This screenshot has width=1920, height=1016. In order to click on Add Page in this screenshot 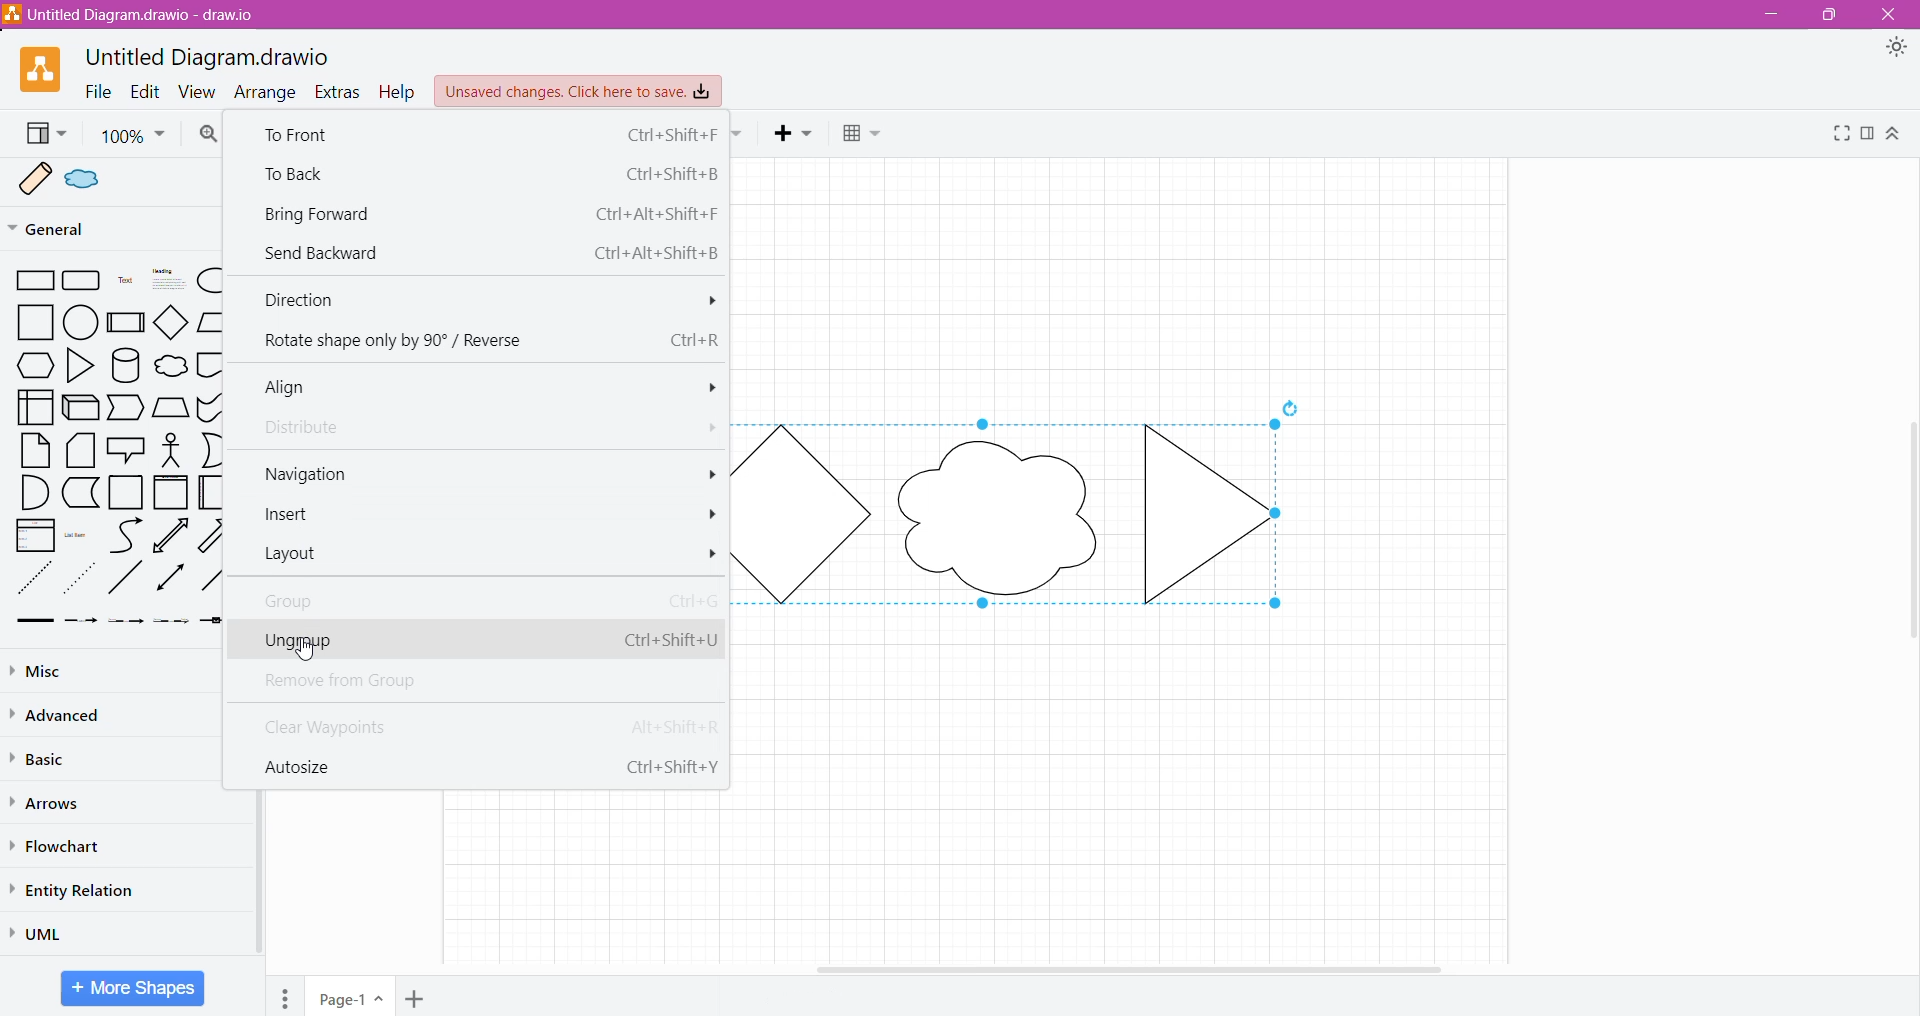, I will do `click(420, 999)`.